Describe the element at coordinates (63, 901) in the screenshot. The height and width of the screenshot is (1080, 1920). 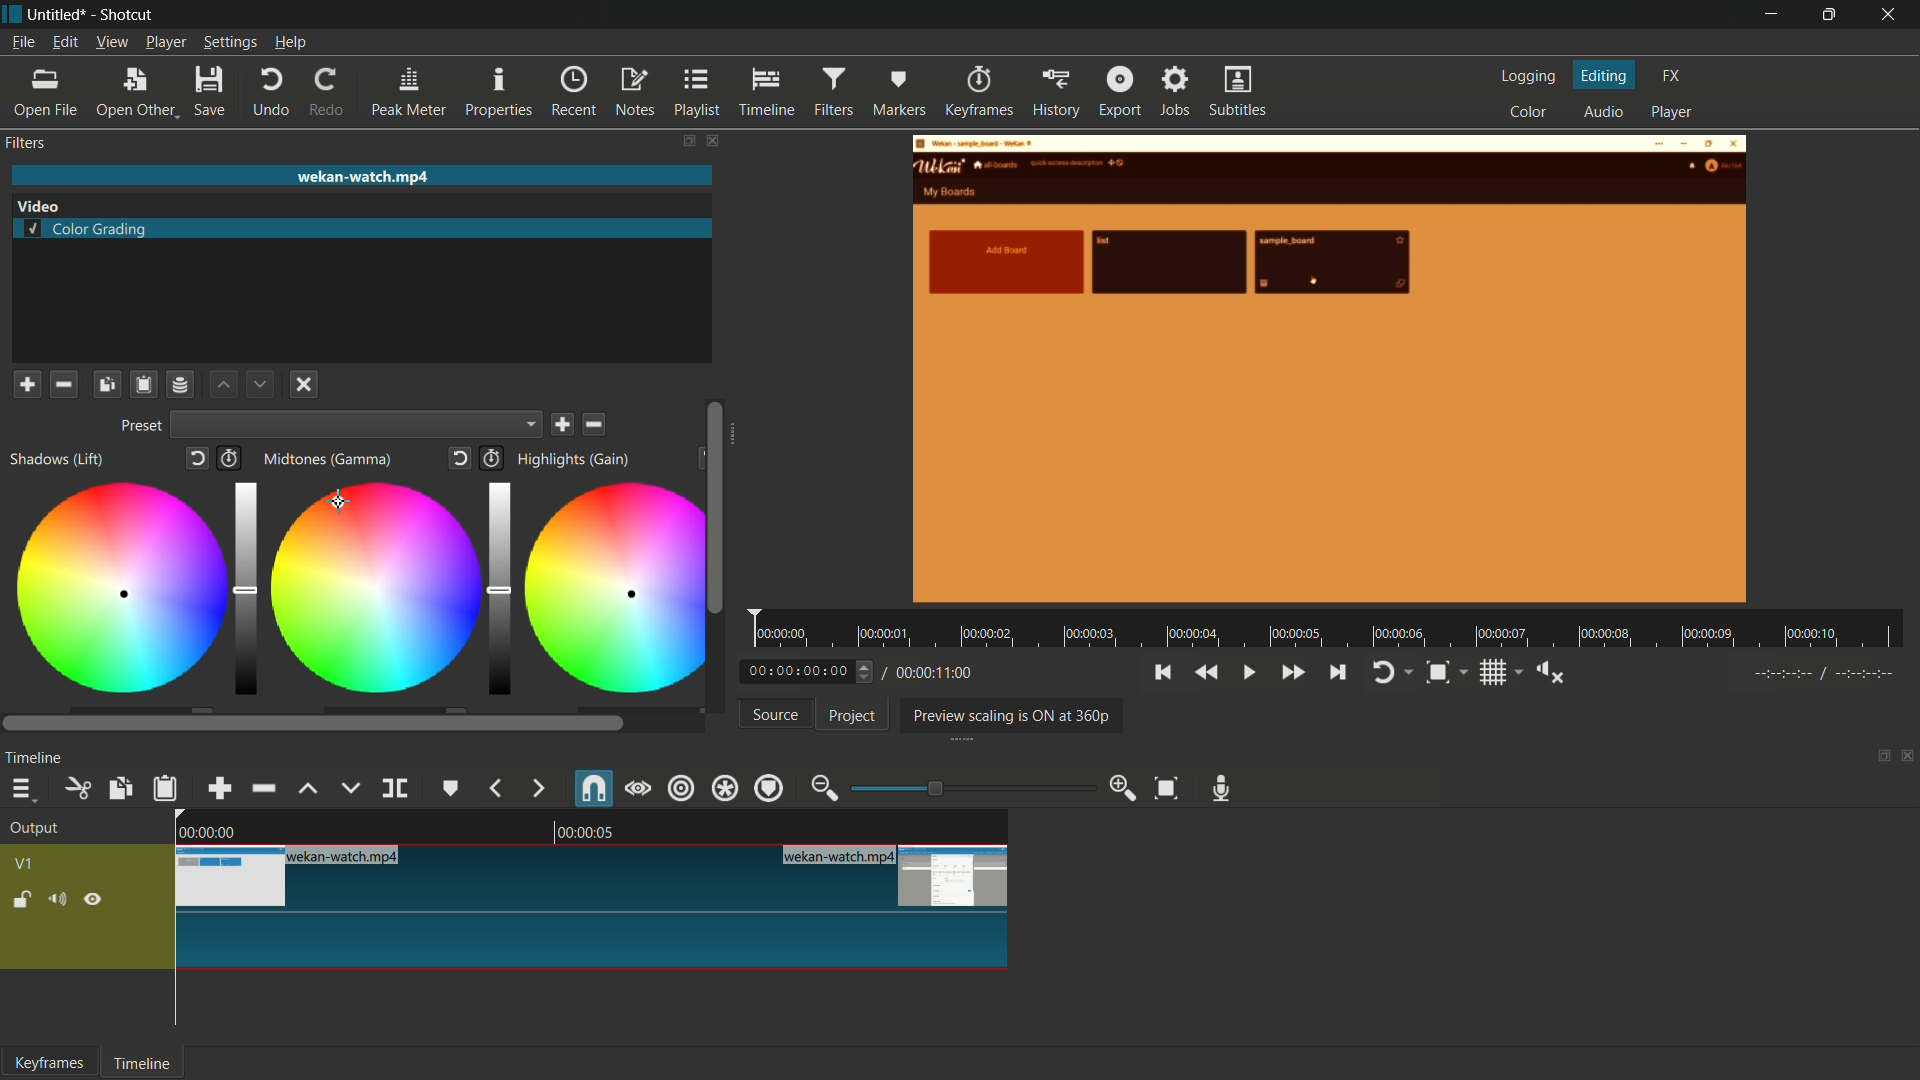
I see `mute` at that location.